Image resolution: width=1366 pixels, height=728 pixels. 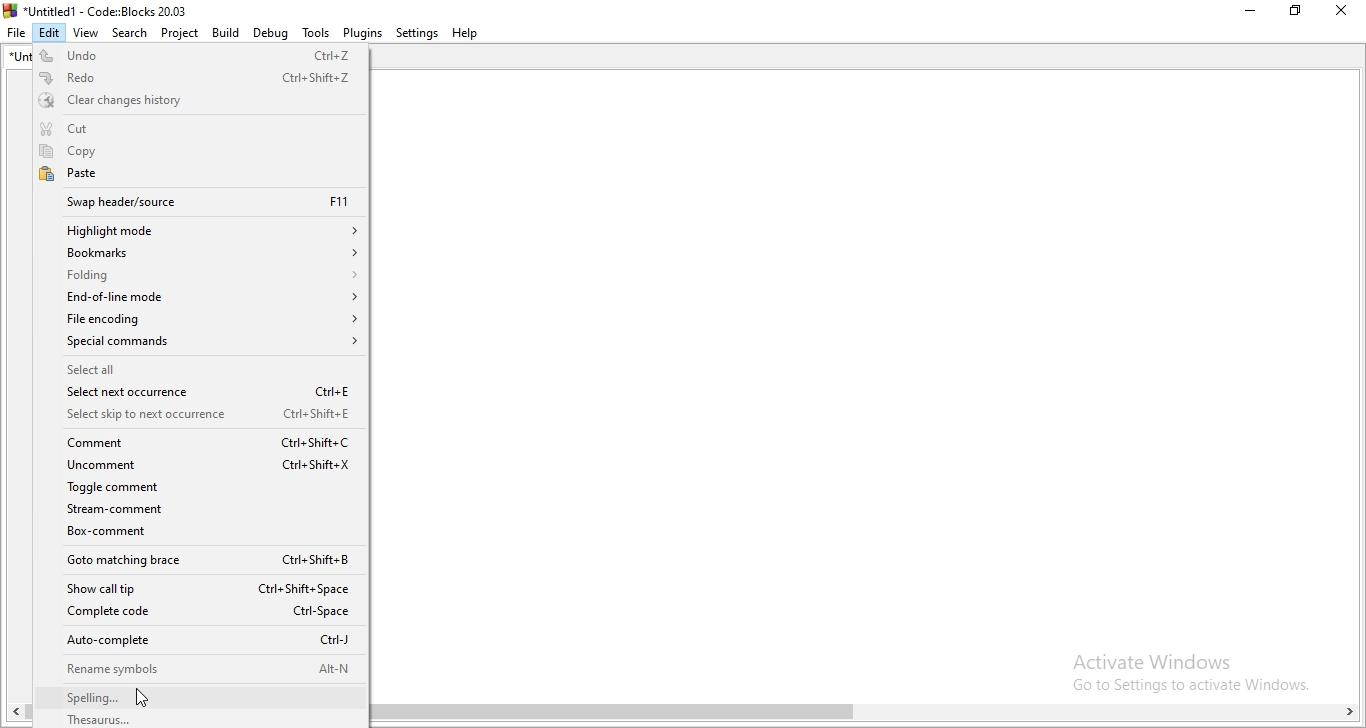 I want to click on Rename symbols, so click(x=203, y=669).